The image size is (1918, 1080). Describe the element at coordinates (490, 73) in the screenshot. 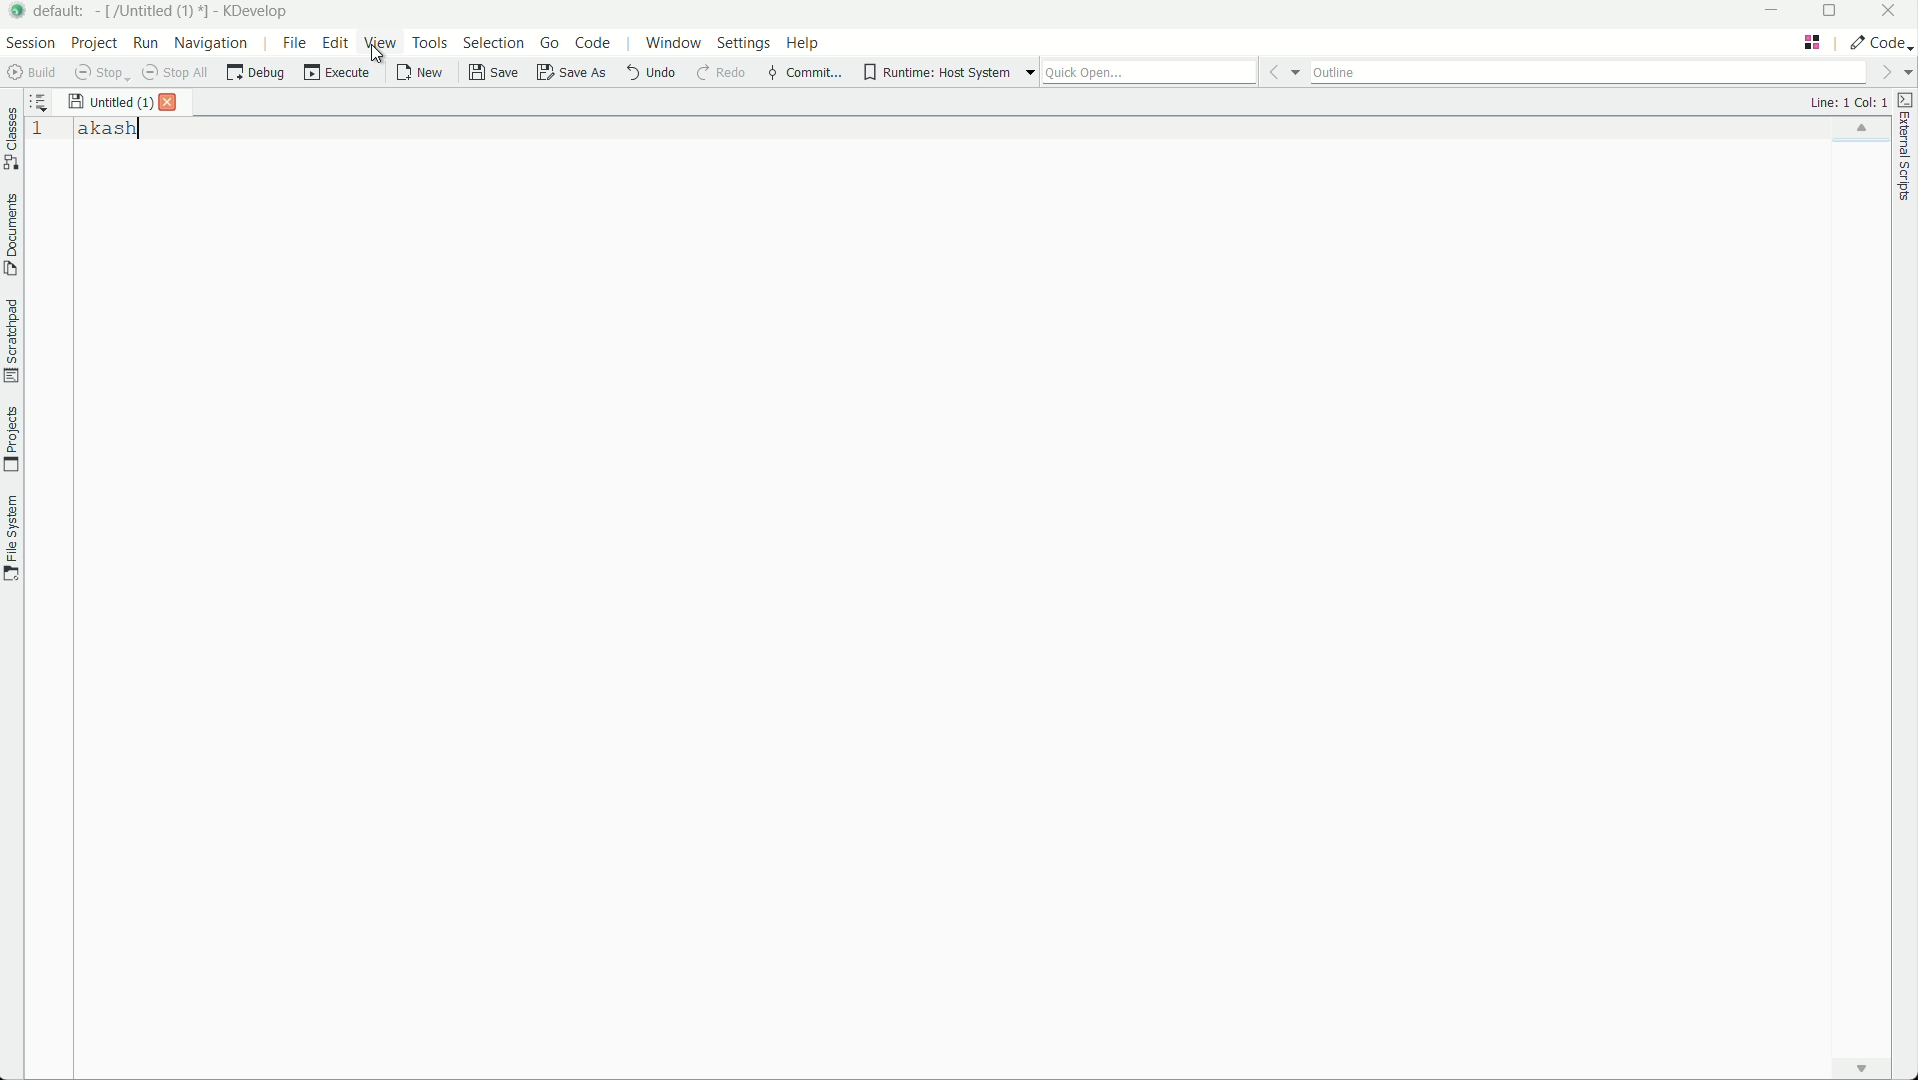

I see `save` at that location.